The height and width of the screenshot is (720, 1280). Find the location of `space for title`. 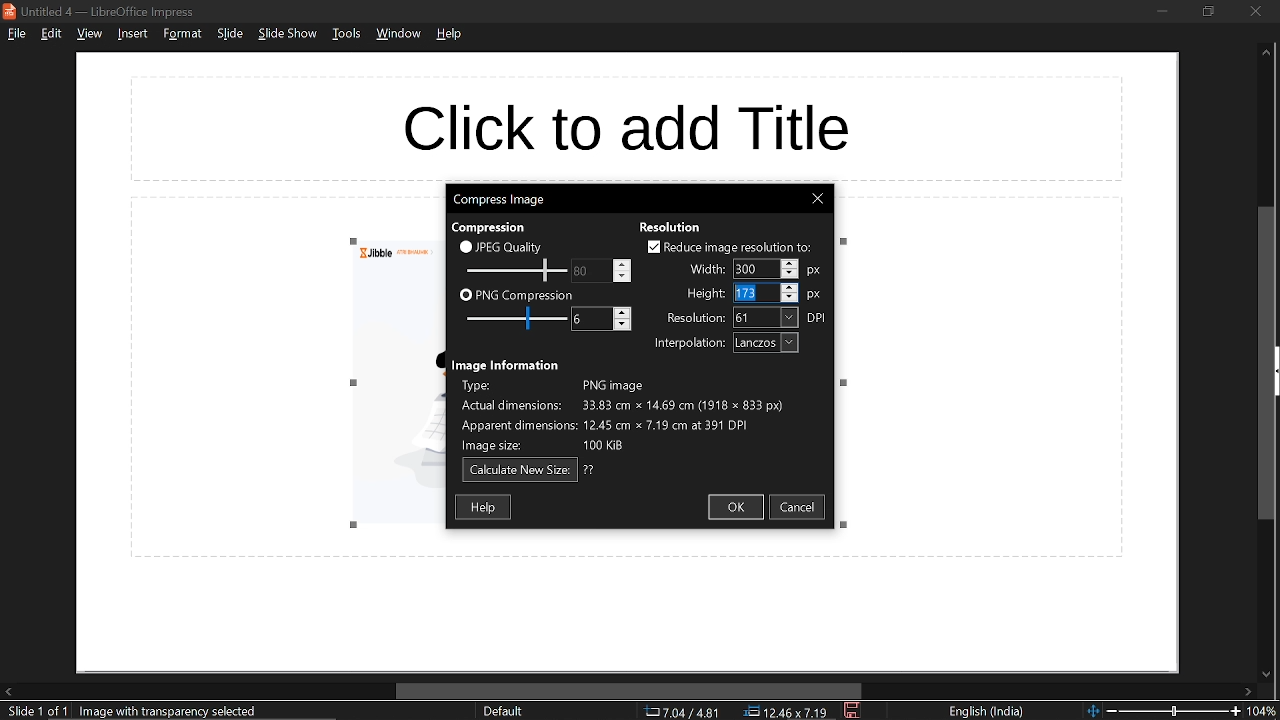

space for title is located at coordinates (646, 122).